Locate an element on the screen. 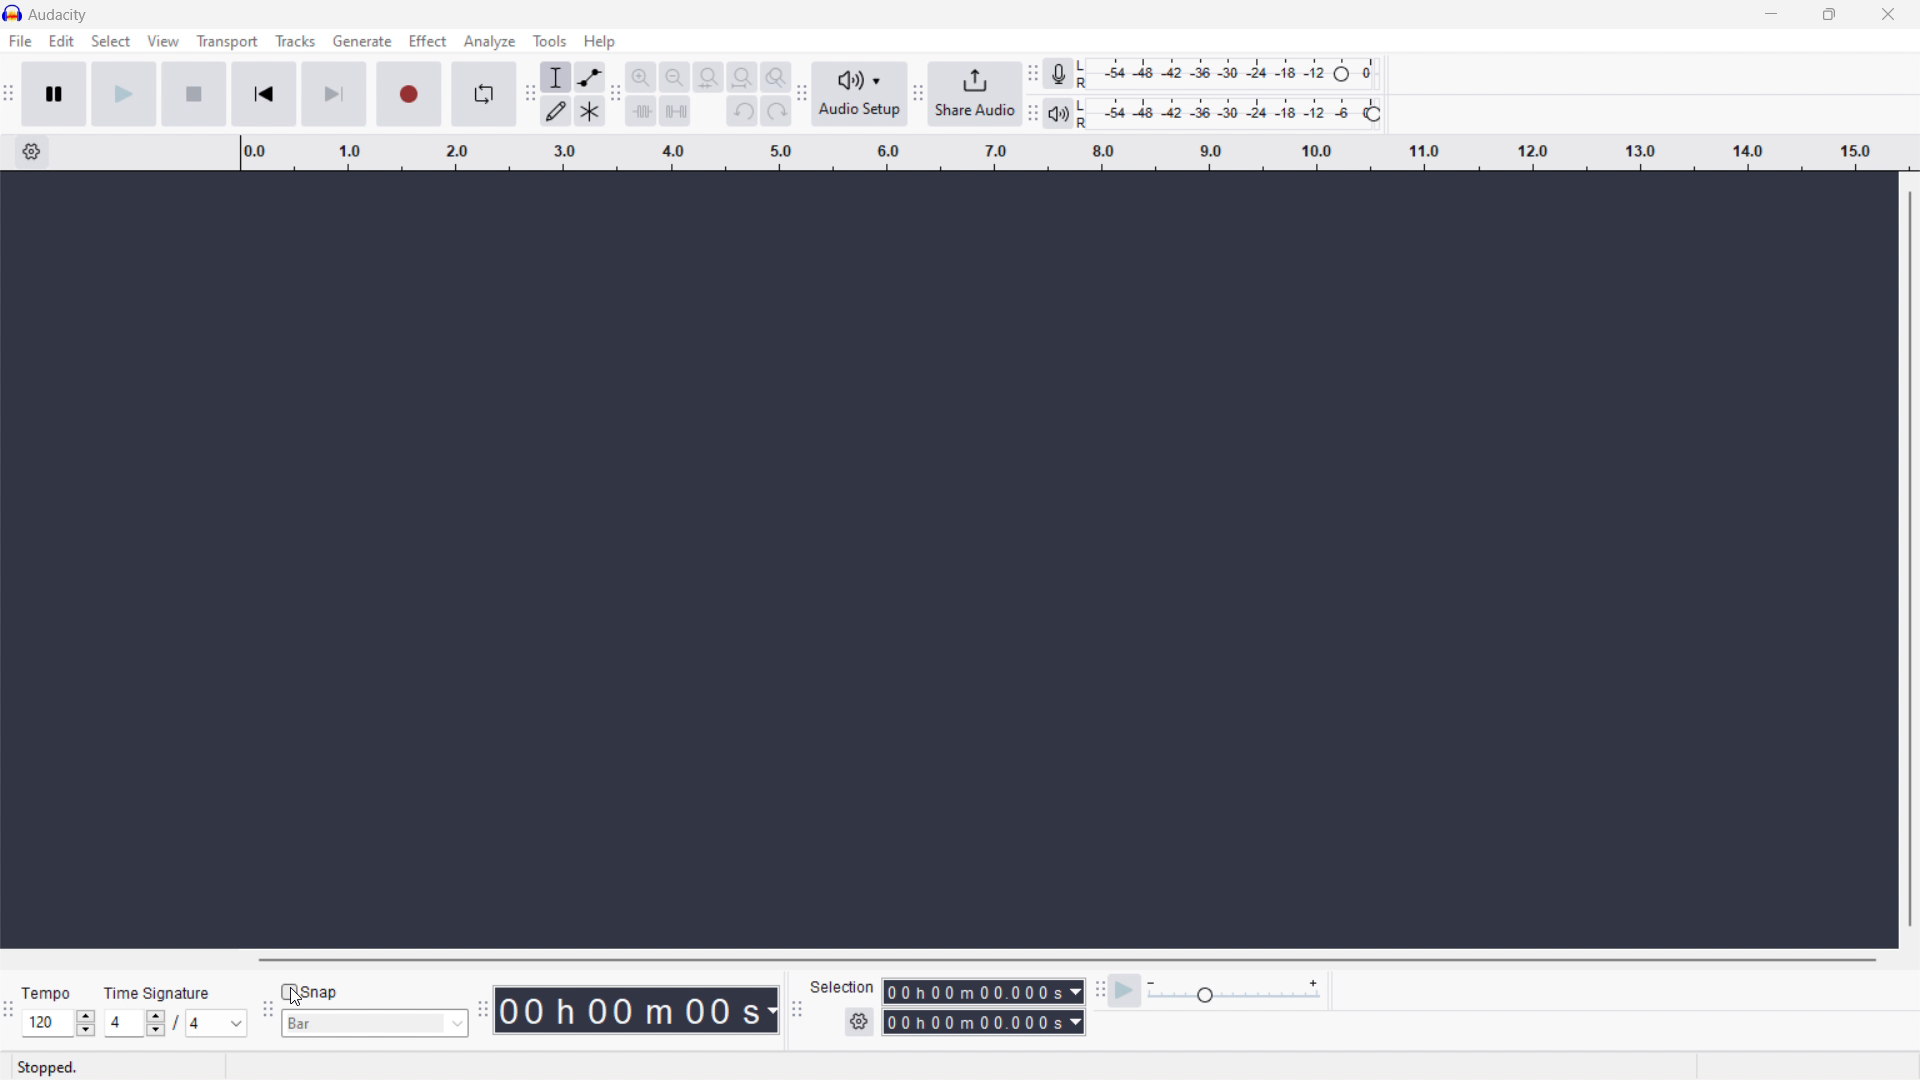 Image resolution: width=1920 pixels, height=1080 pixels. view is located at coordinates (163, 41).